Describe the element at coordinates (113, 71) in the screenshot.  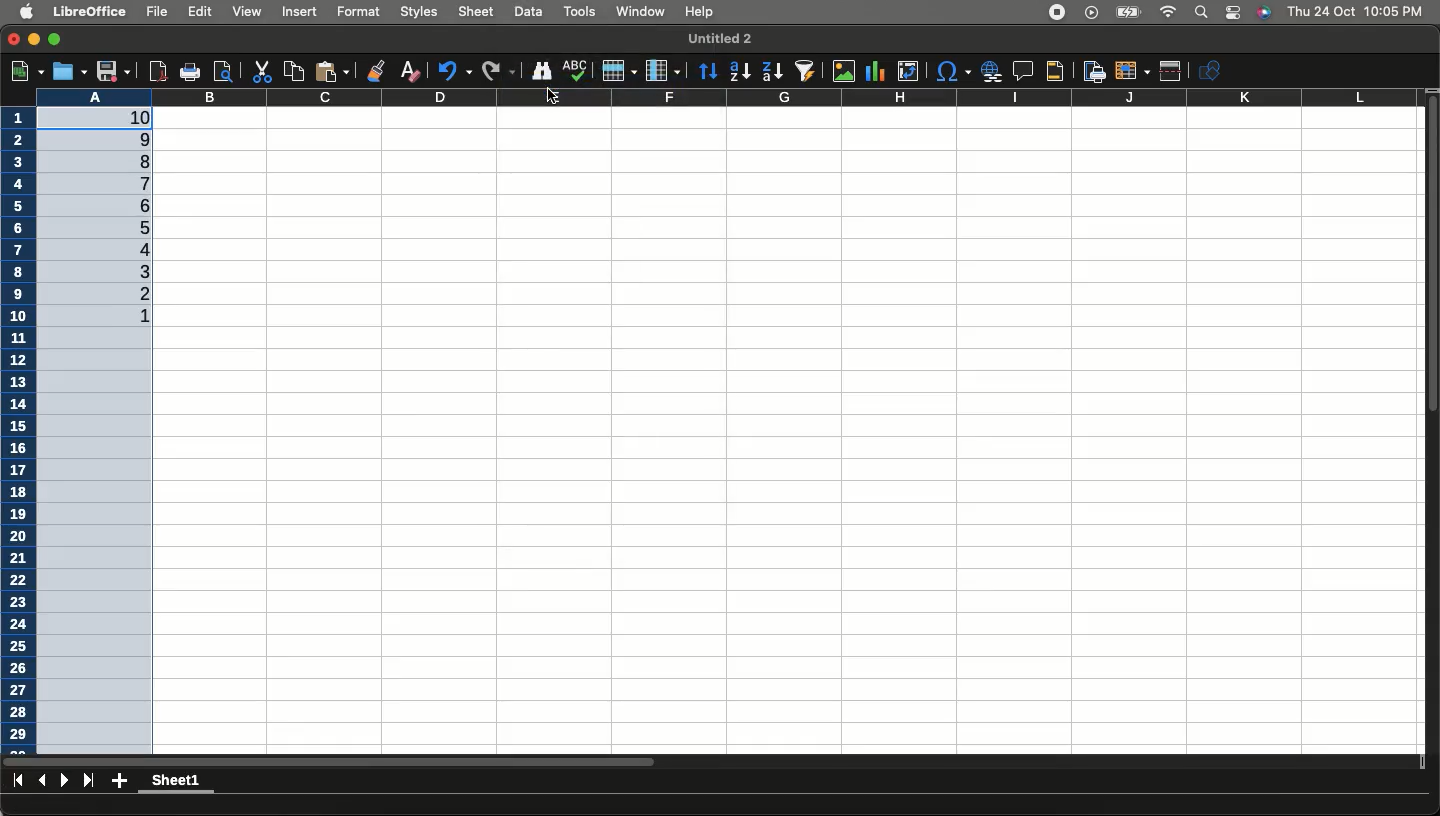
I see `Save` at that location.